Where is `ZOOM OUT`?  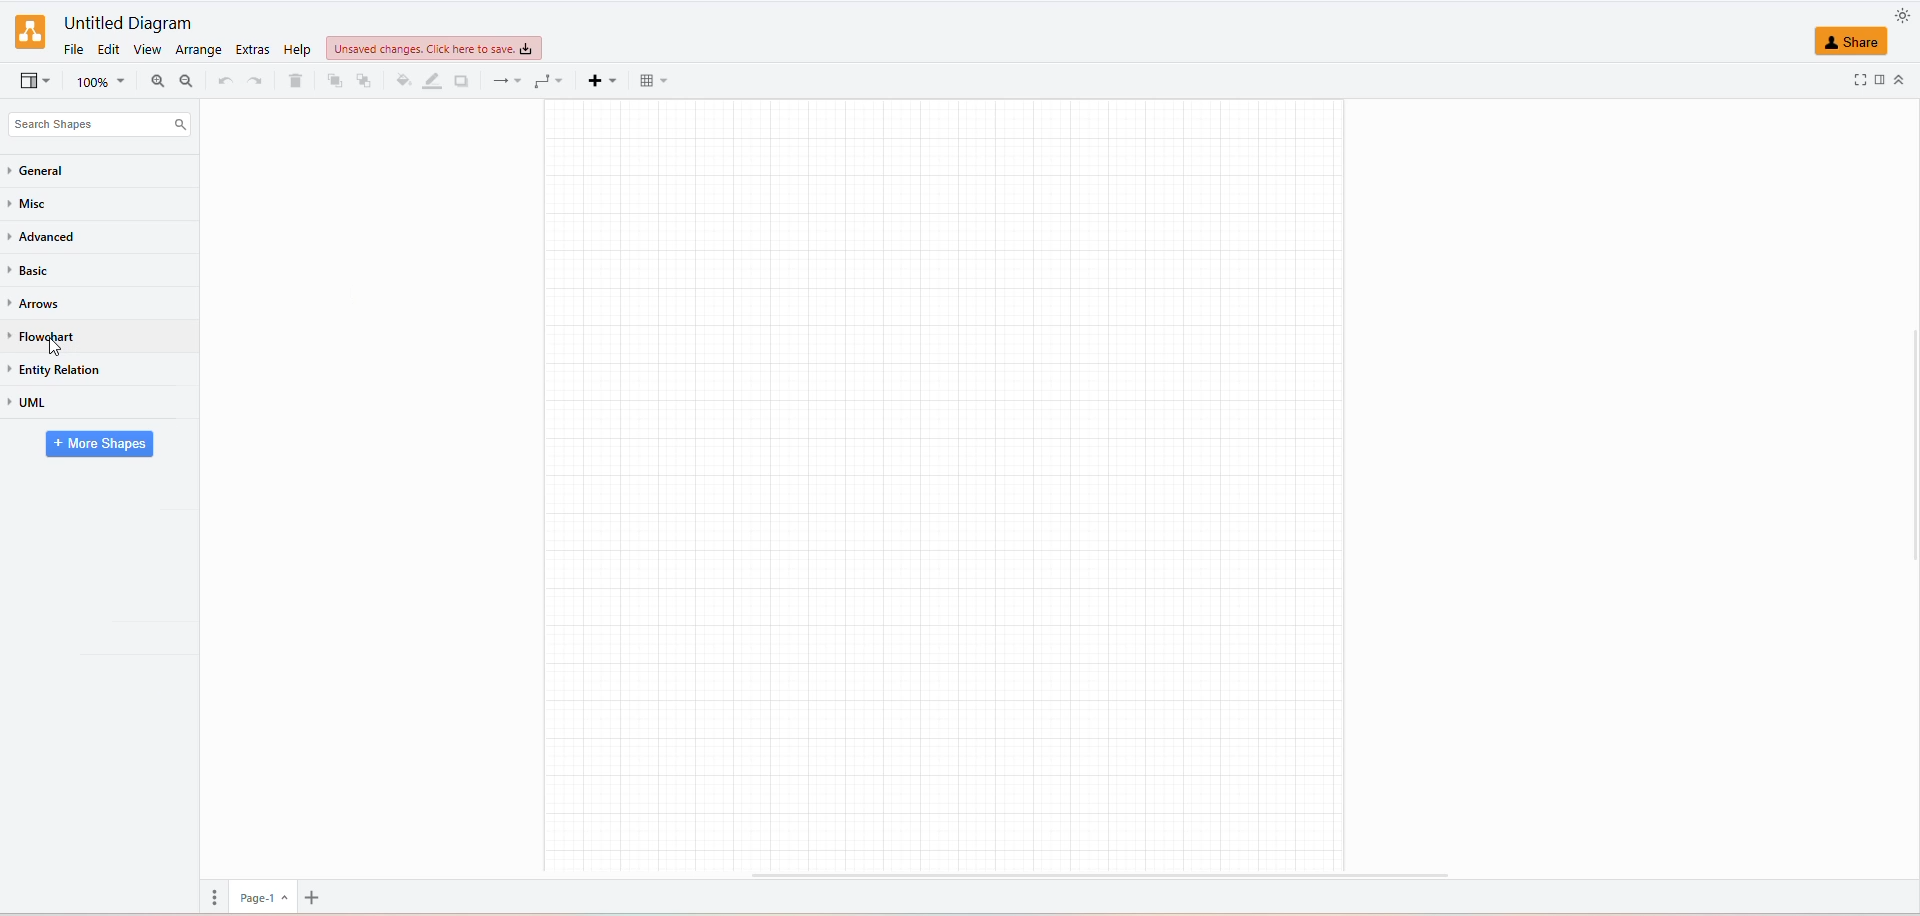
ZOOM OUT is located at coordinates (184, 80).